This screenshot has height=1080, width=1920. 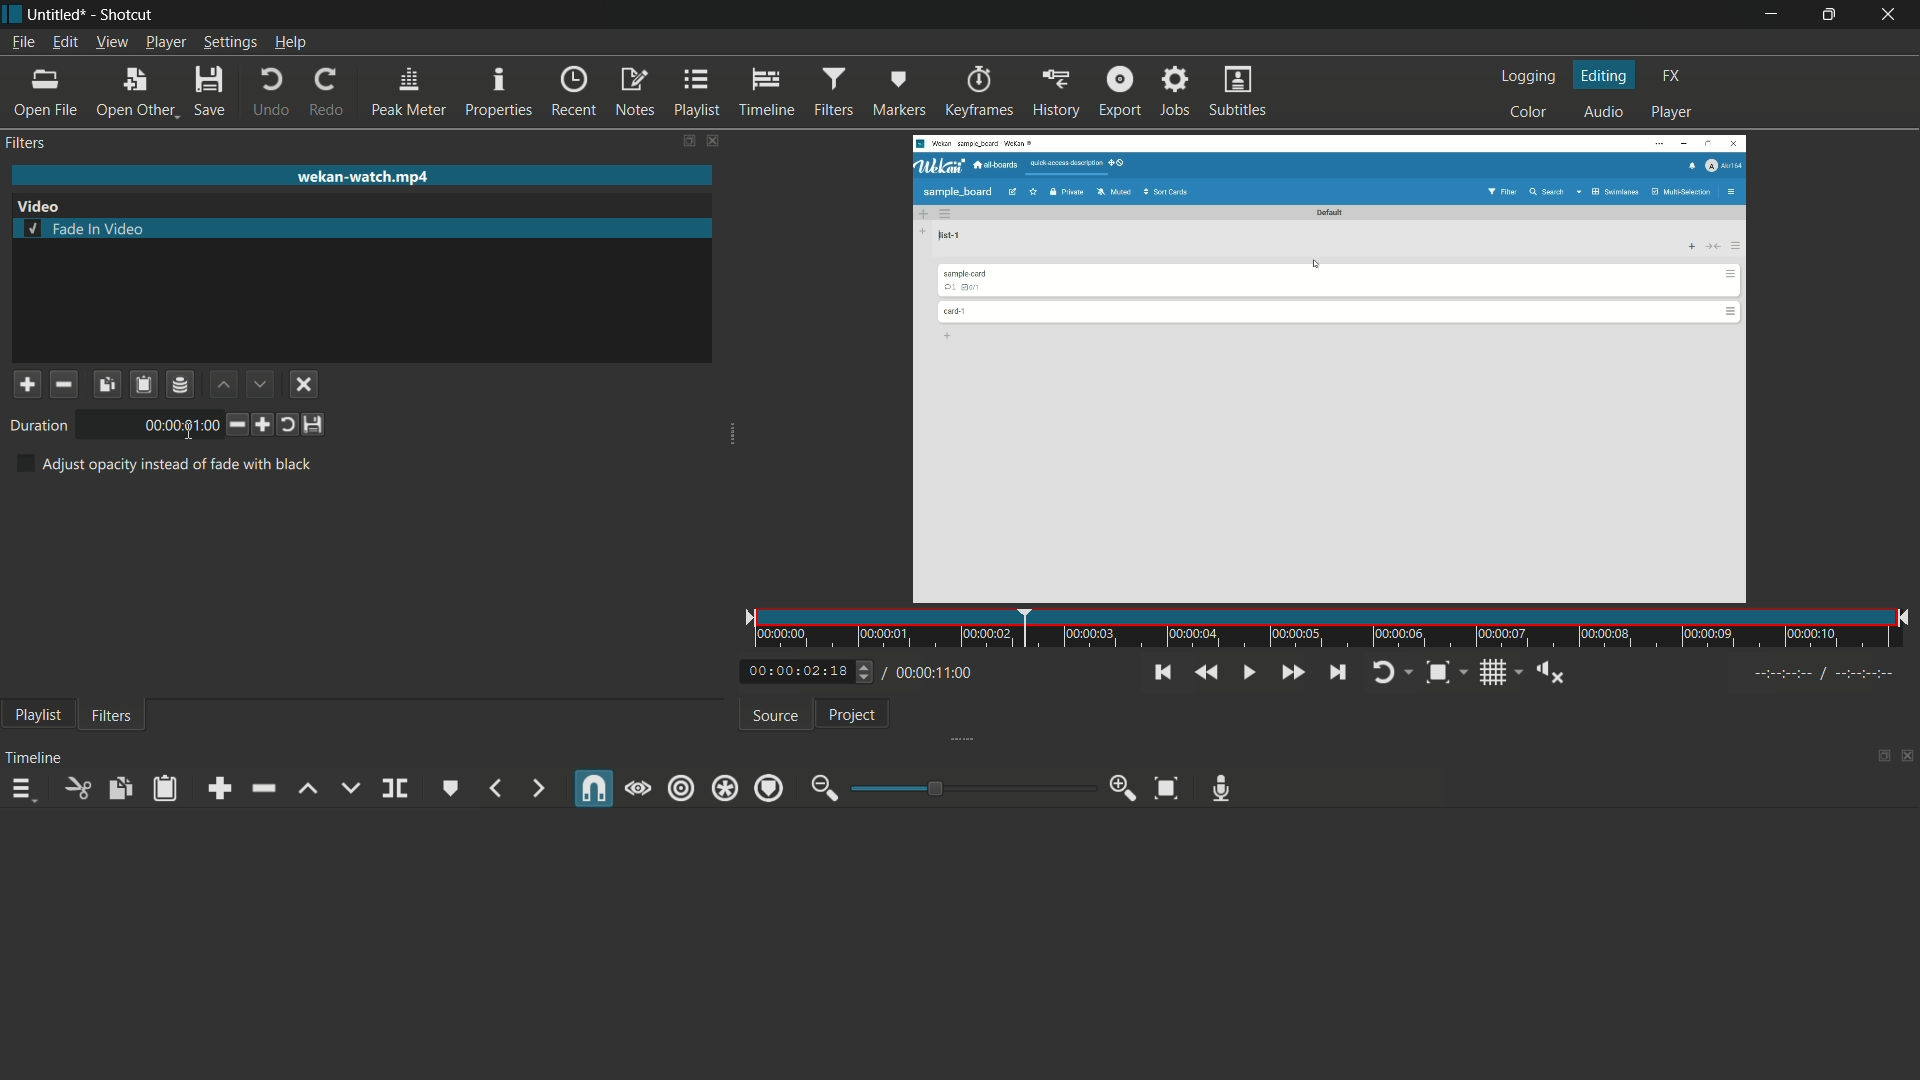 What do you see at coordinates (362, 177) in the screenshot?
I see `imported file name` at bounding box center [362, 177].